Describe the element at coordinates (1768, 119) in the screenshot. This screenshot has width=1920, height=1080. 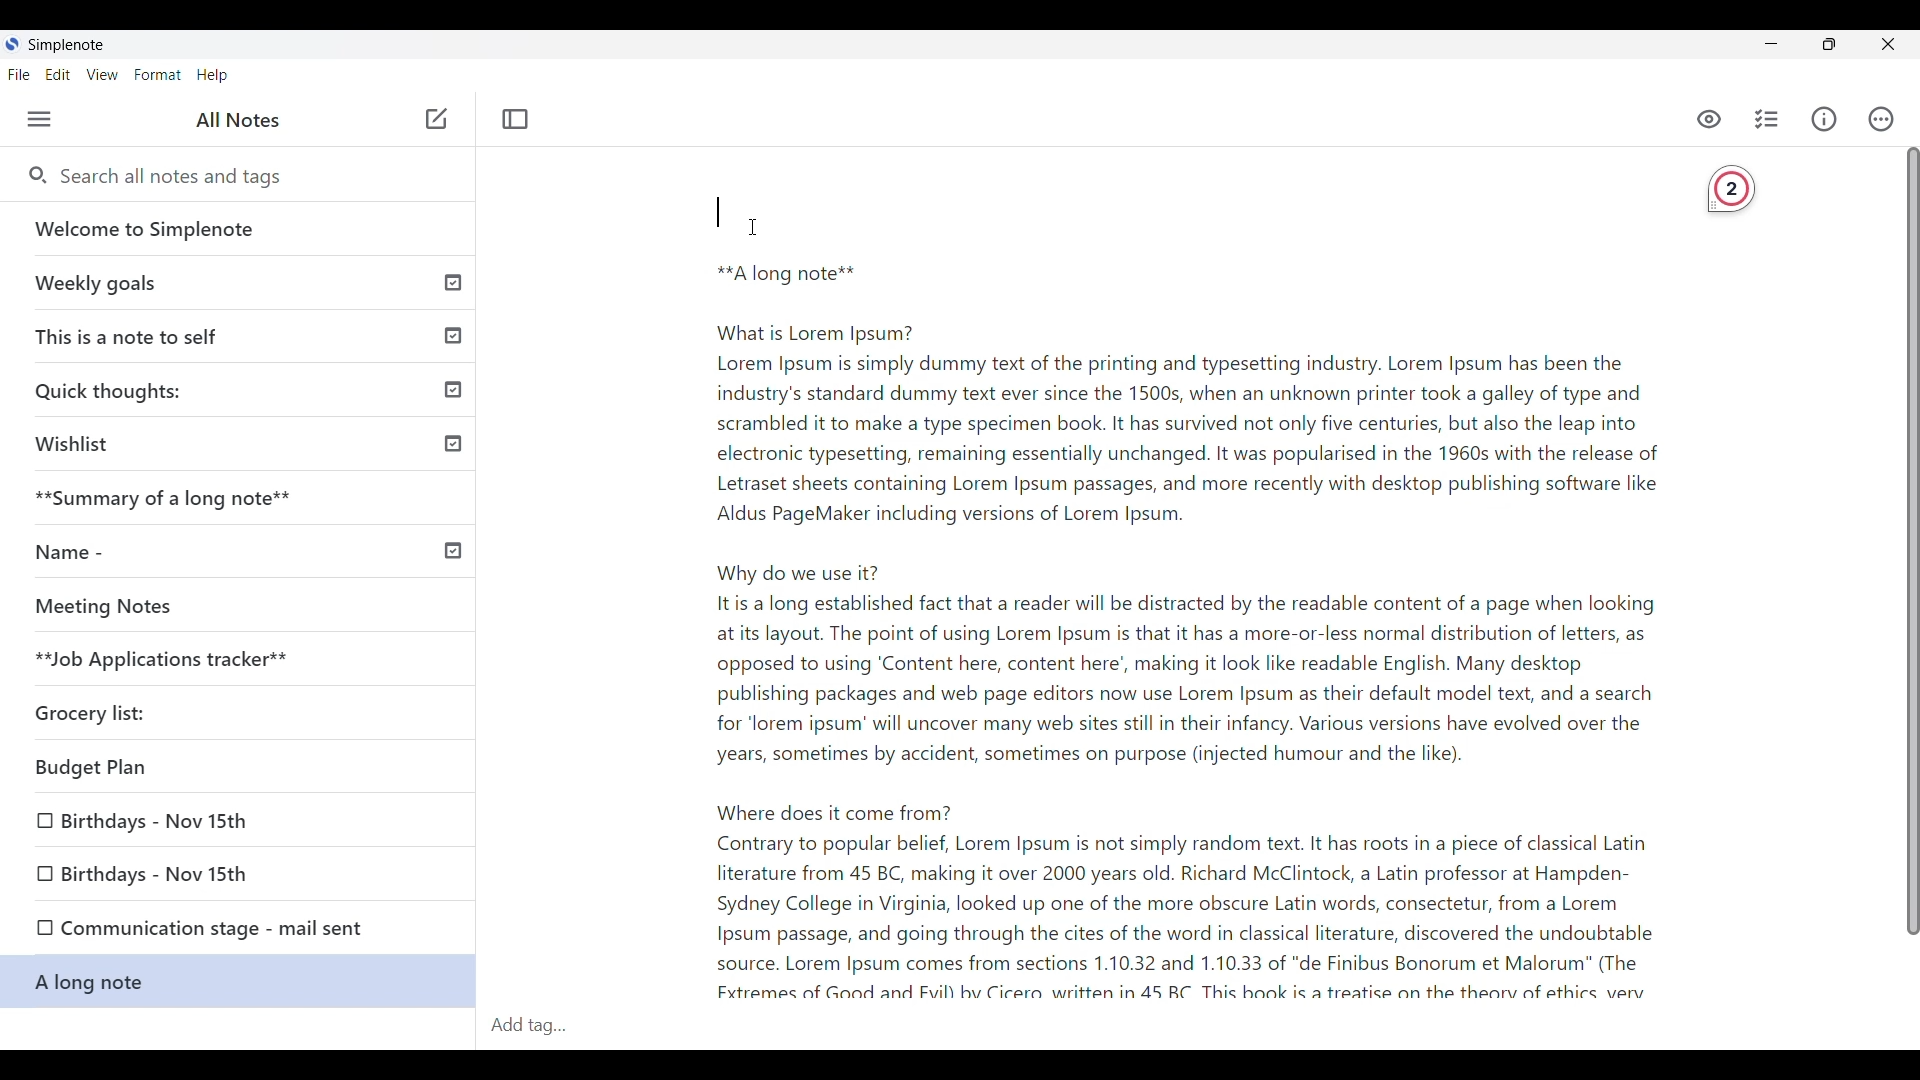
I see `Insert checklist` at that location.